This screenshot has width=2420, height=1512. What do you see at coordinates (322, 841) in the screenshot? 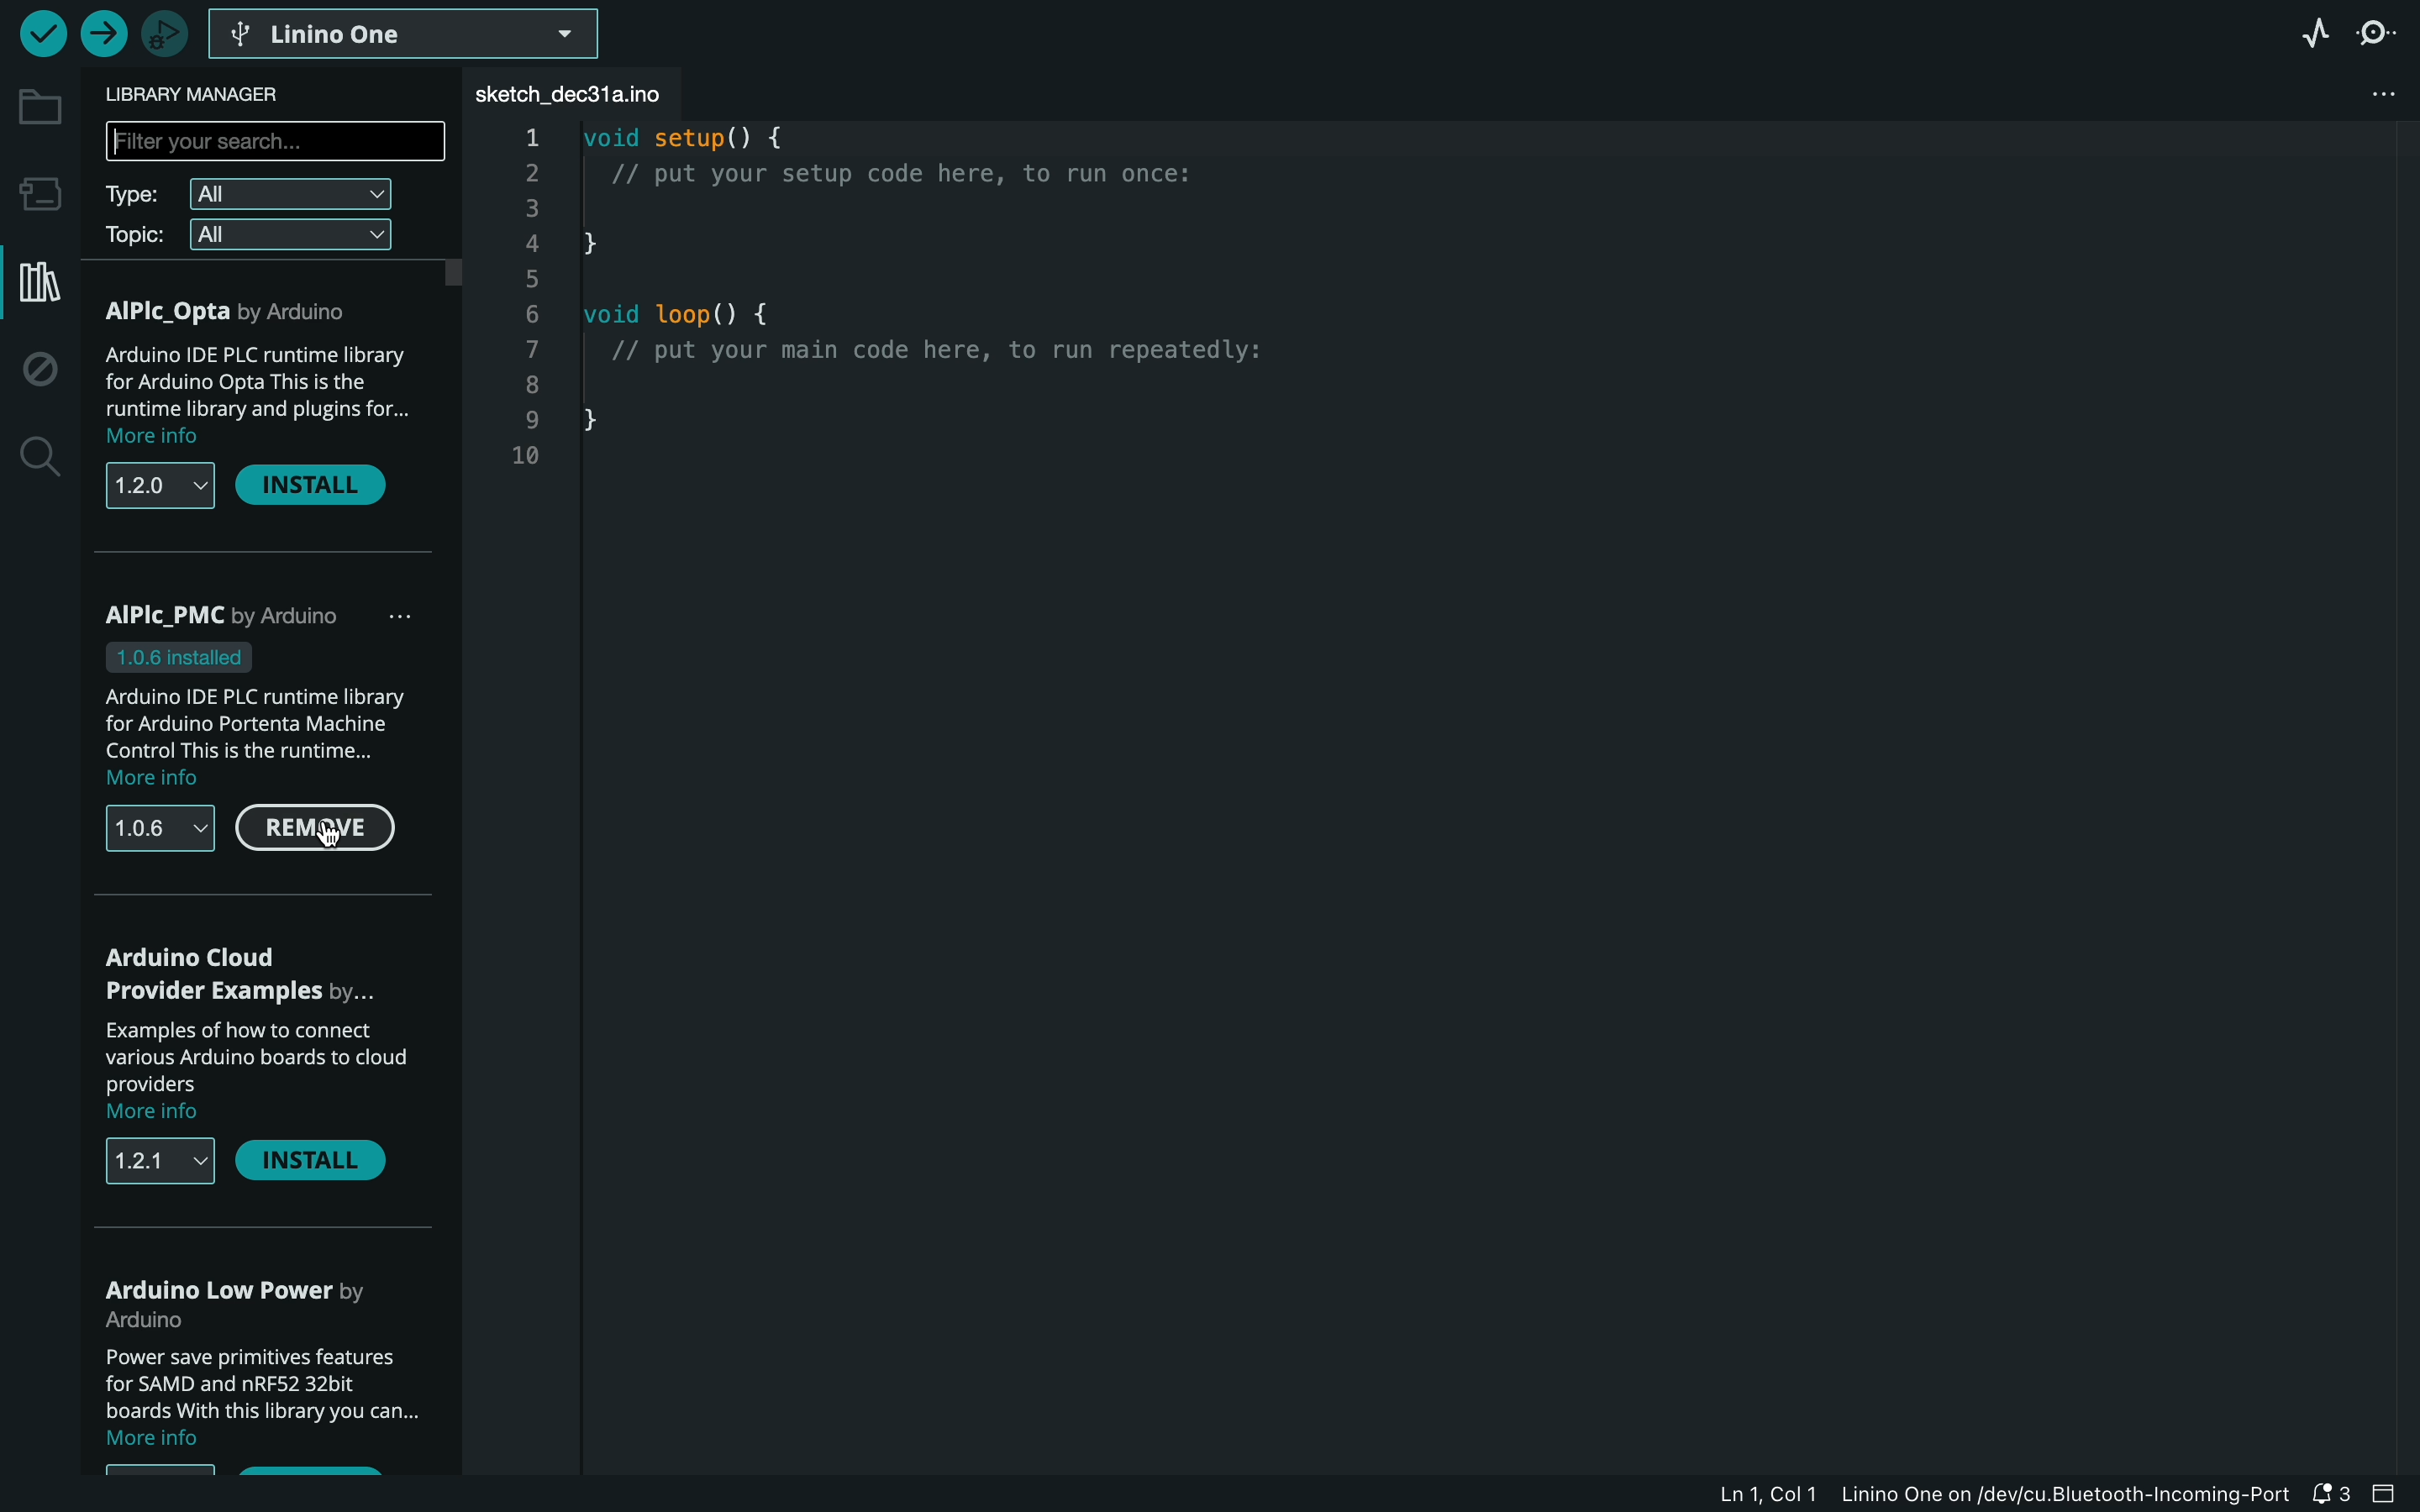
I see `cursor` at bounding box center [322, 841].